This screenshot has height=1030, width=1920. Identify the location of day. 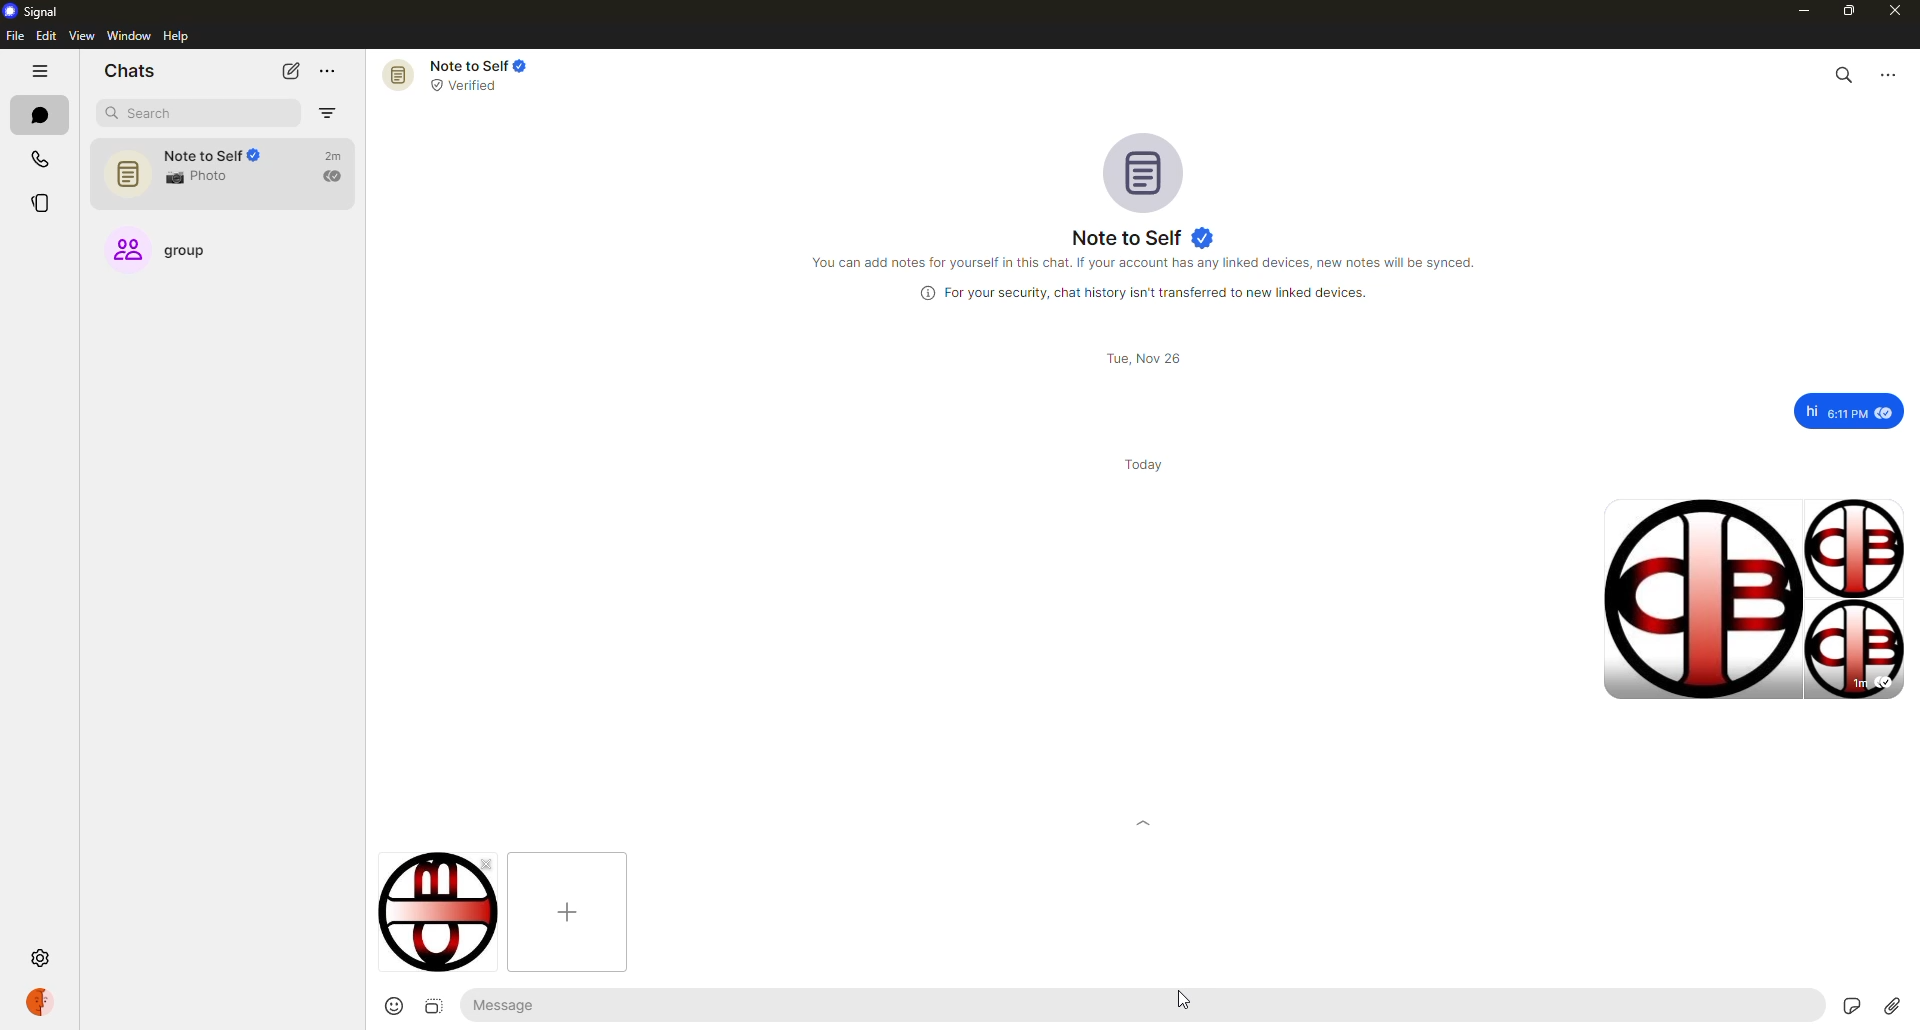
(1146, 463).